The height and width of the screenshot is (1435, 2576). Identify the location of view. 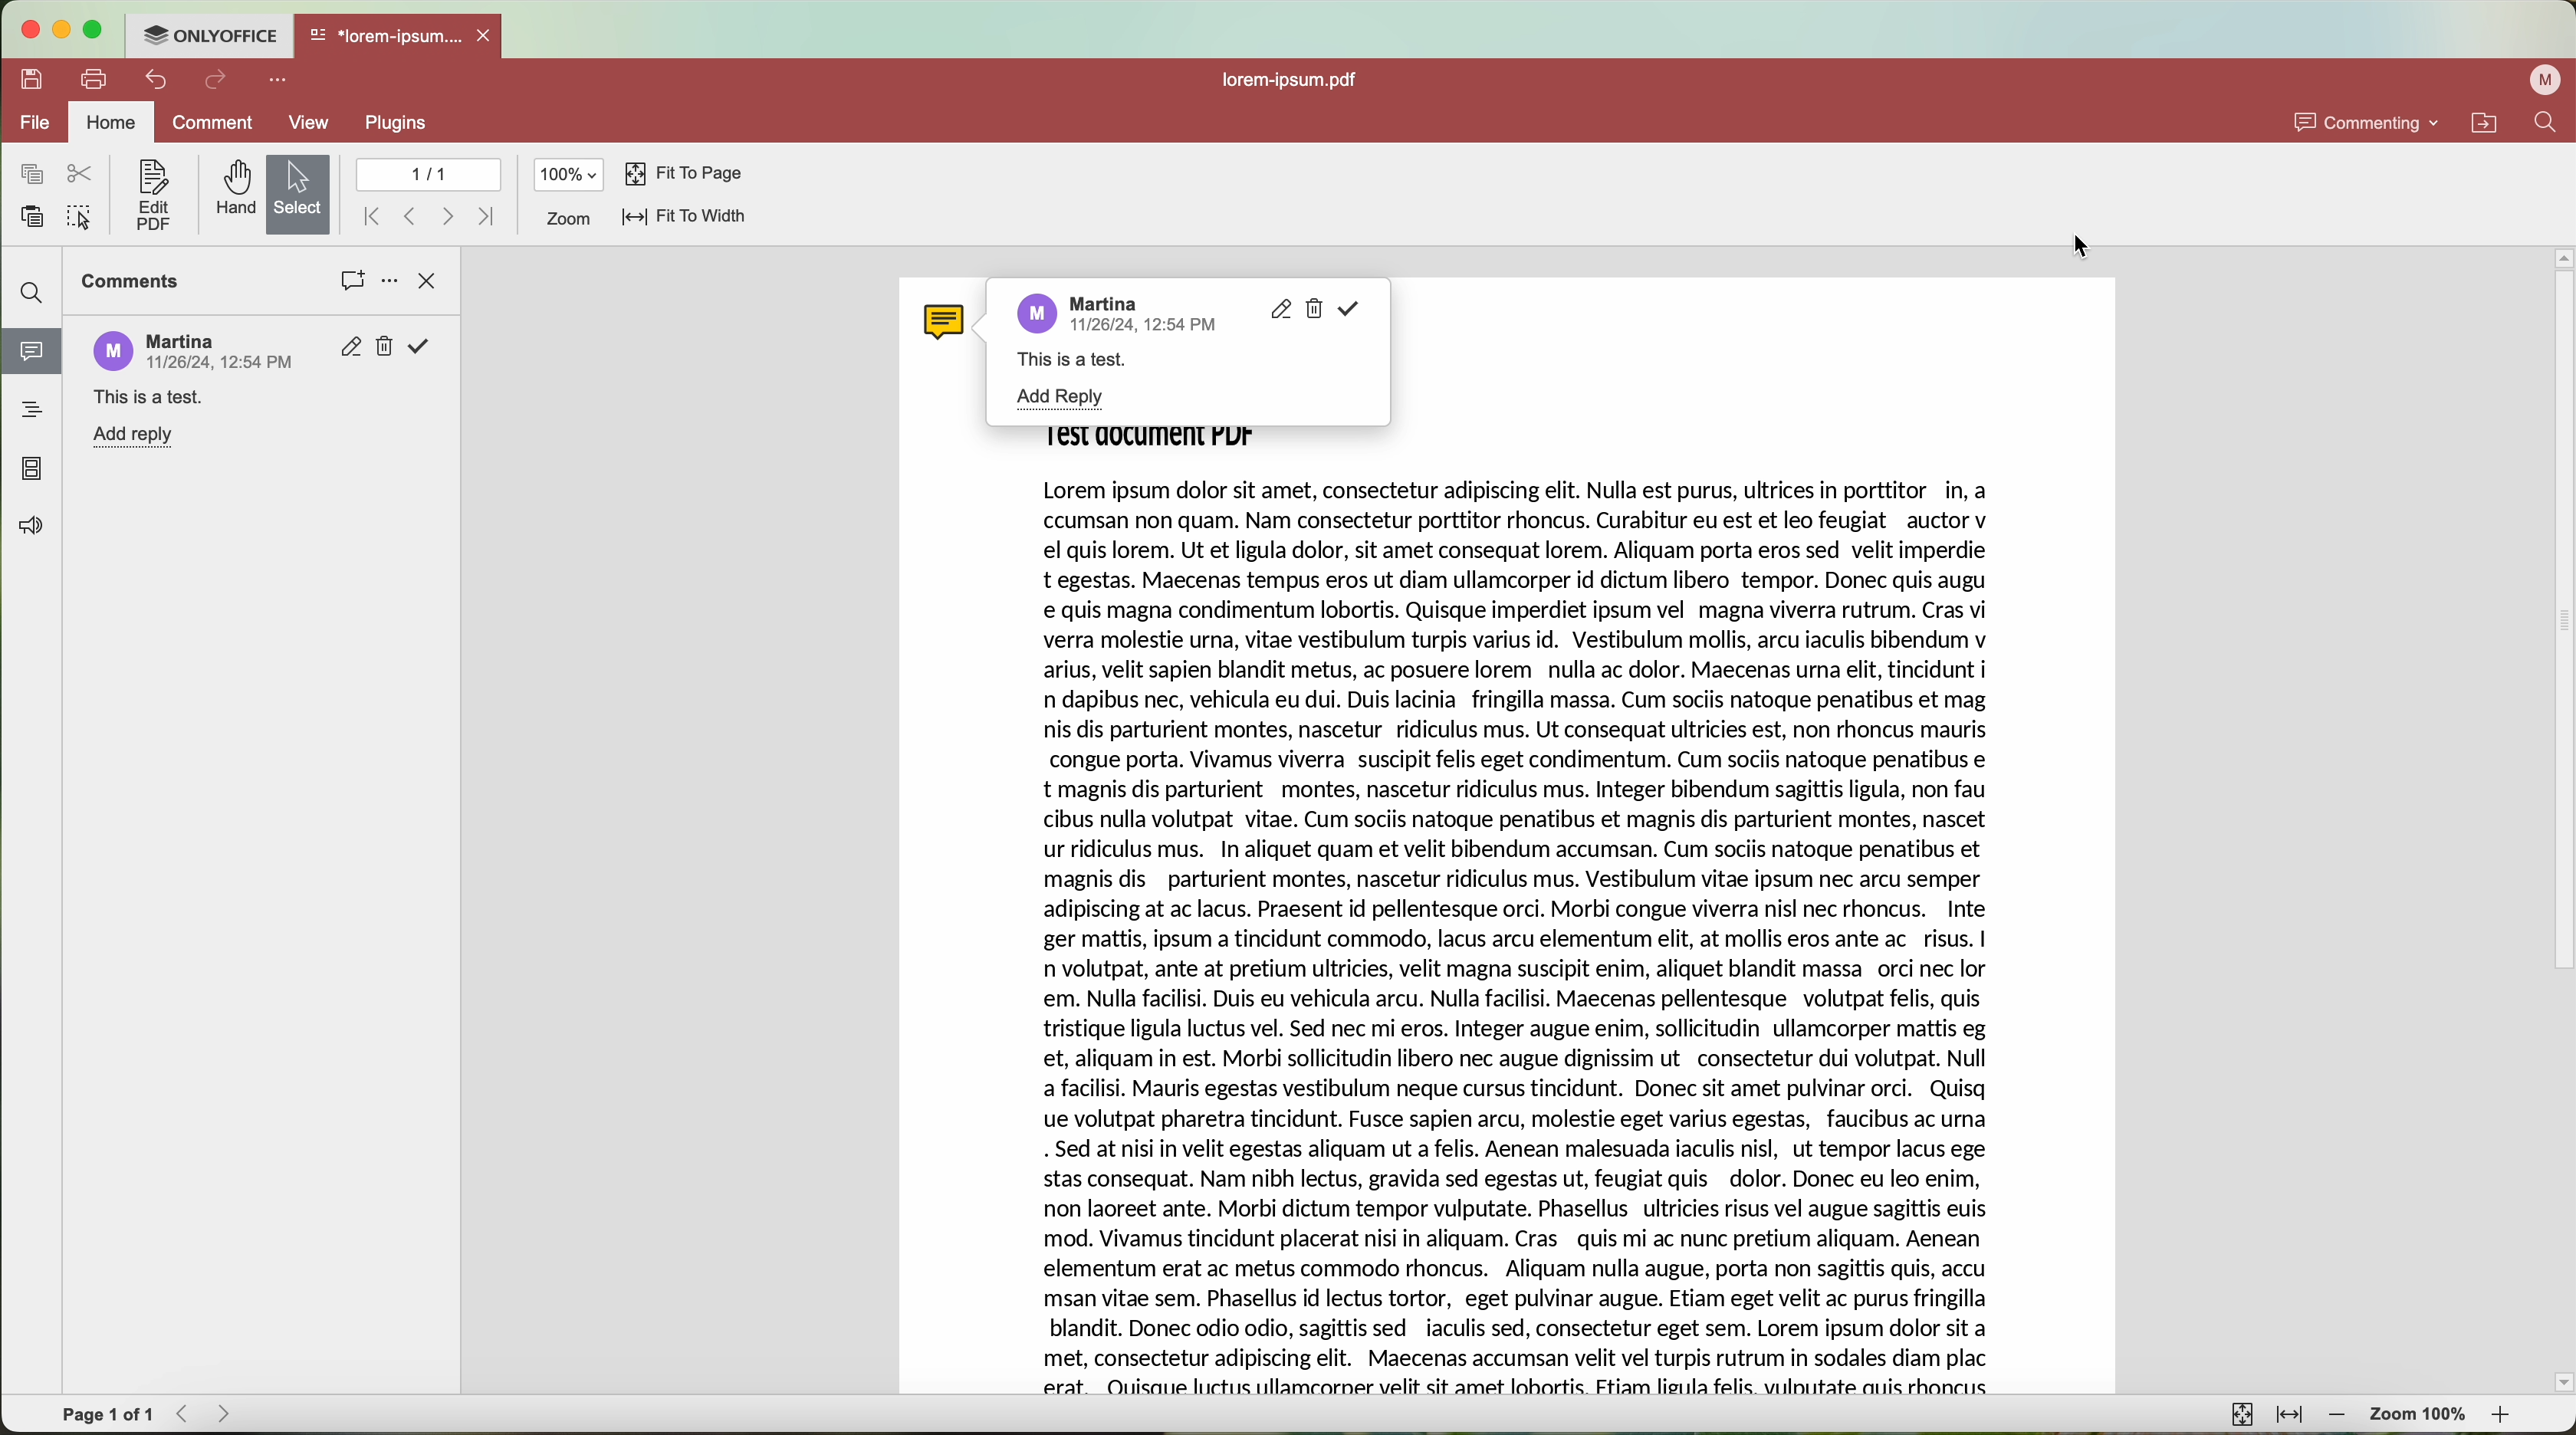
(312, 122).